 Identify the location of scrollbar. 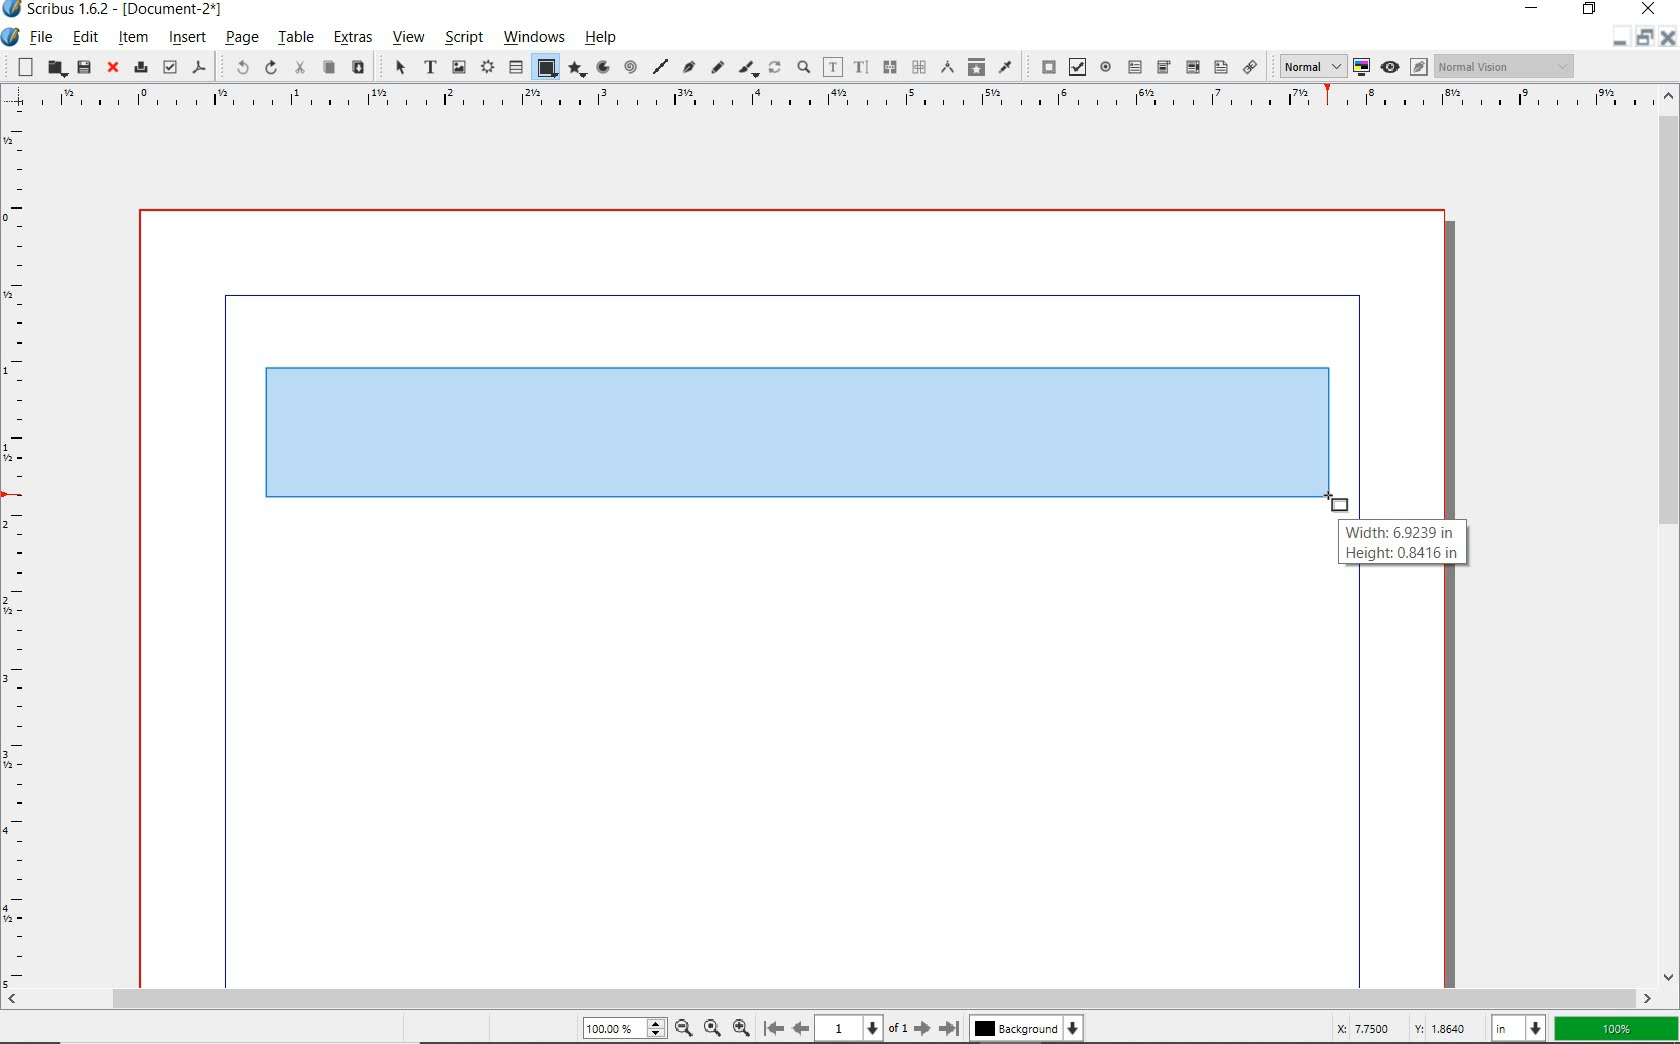
(1670, 535).